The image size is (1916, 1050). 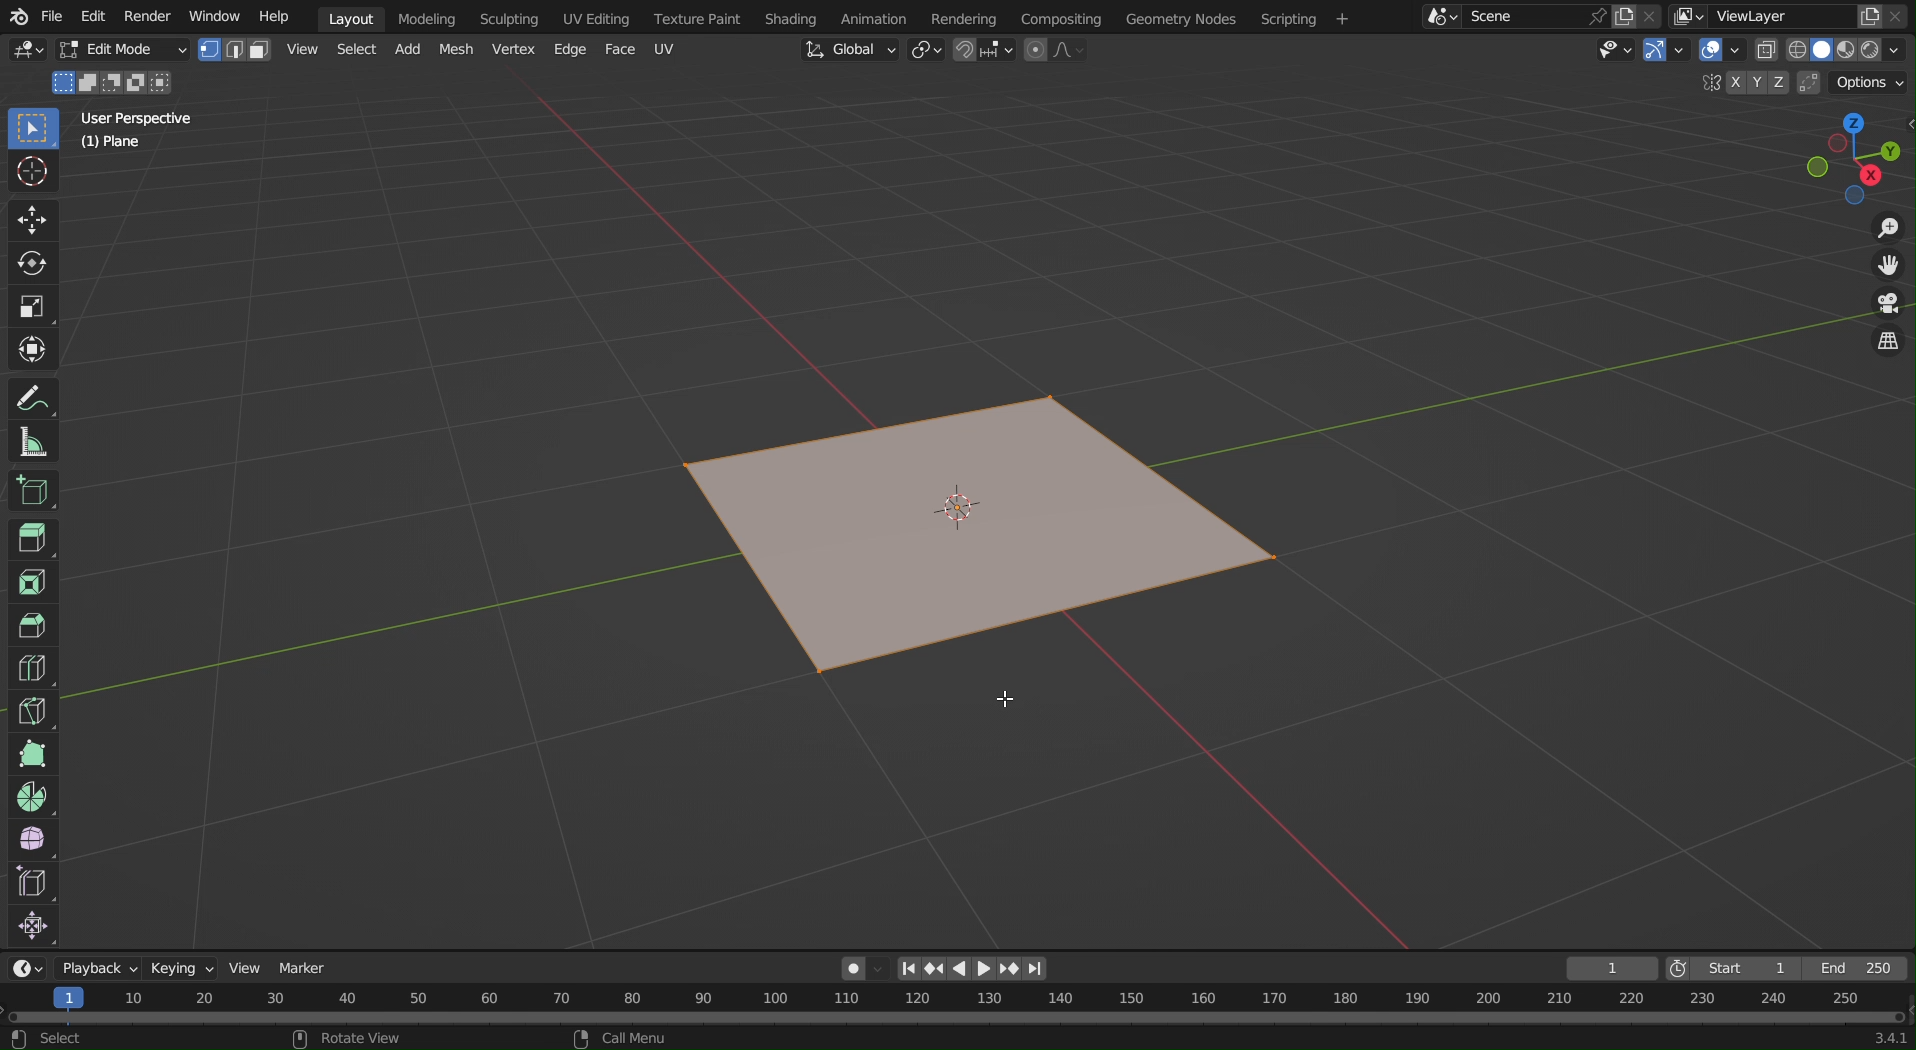 What do you see at coordinates (984, 535) in the screenshot?
I see `Plane (zero subdivisions)` at bounding box center [984, 535].